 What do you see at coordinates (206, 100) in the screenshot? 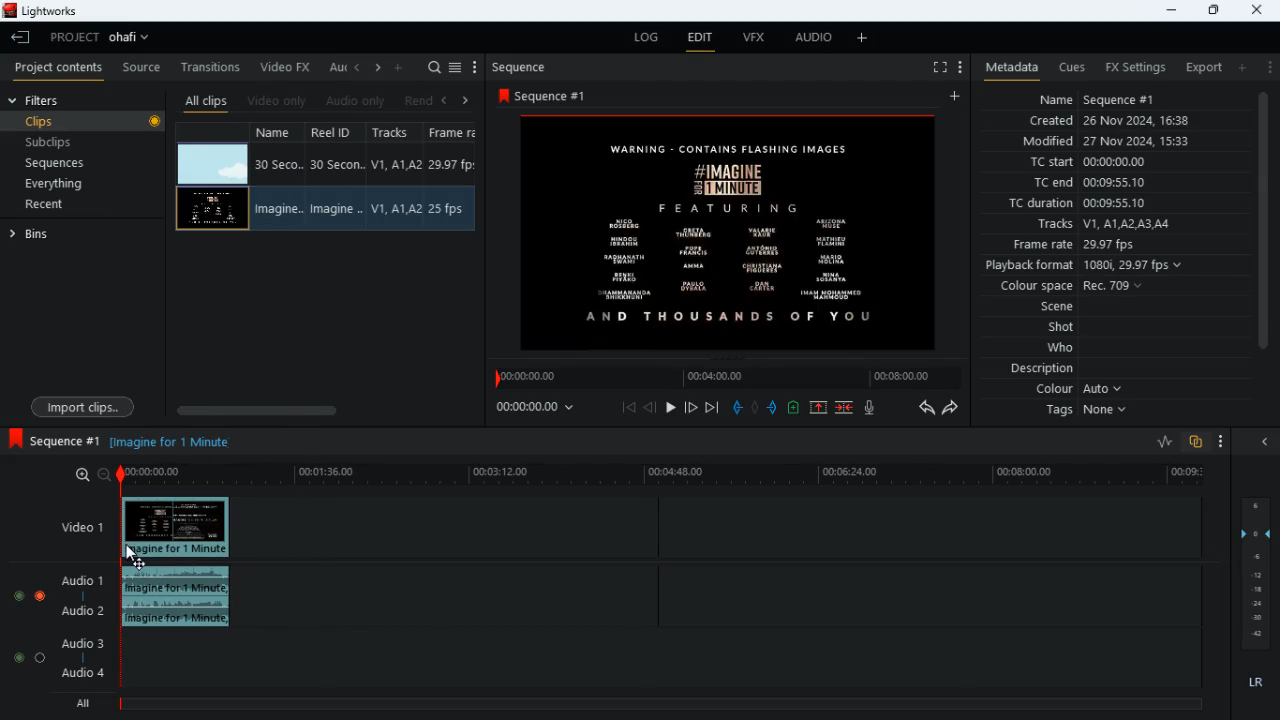
I see `all clips` at bounding box center [206, 100].